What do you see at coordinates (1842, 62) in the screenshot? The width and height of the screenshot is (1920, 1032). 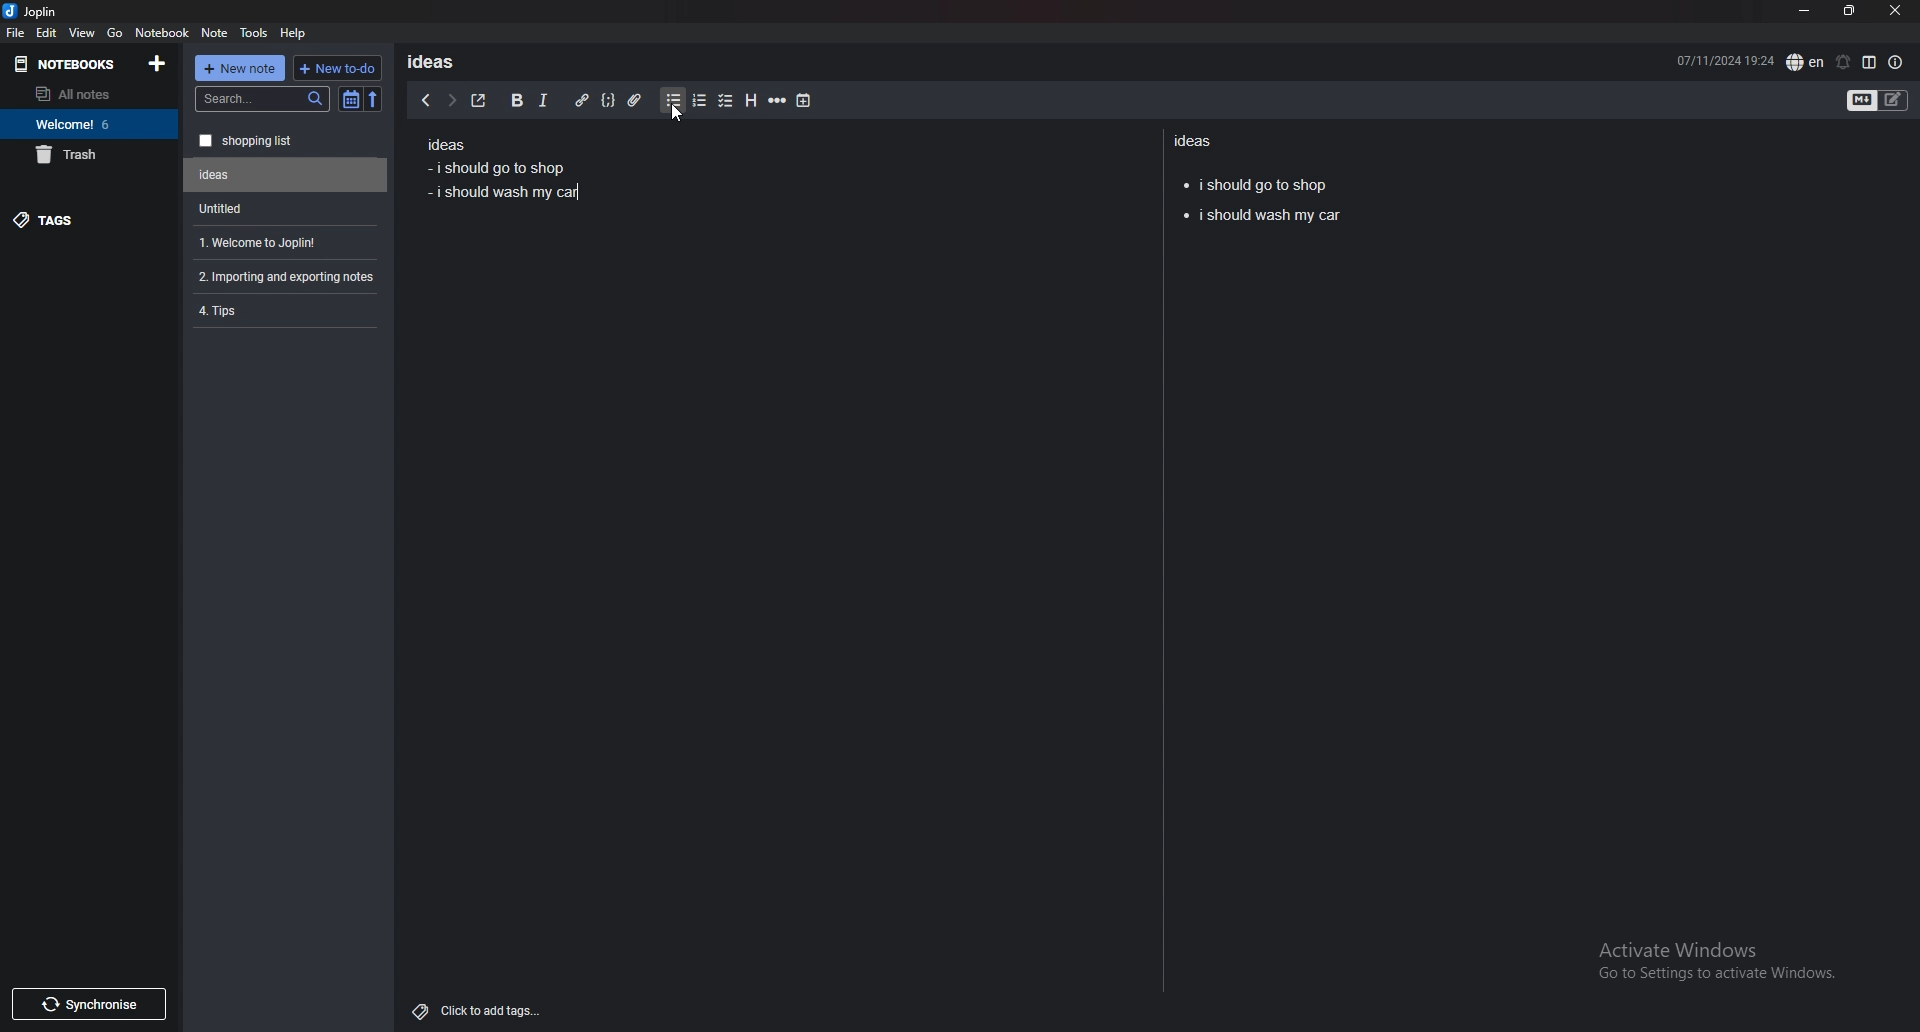 I see `set alarm` at bounding box center [1842, 62].